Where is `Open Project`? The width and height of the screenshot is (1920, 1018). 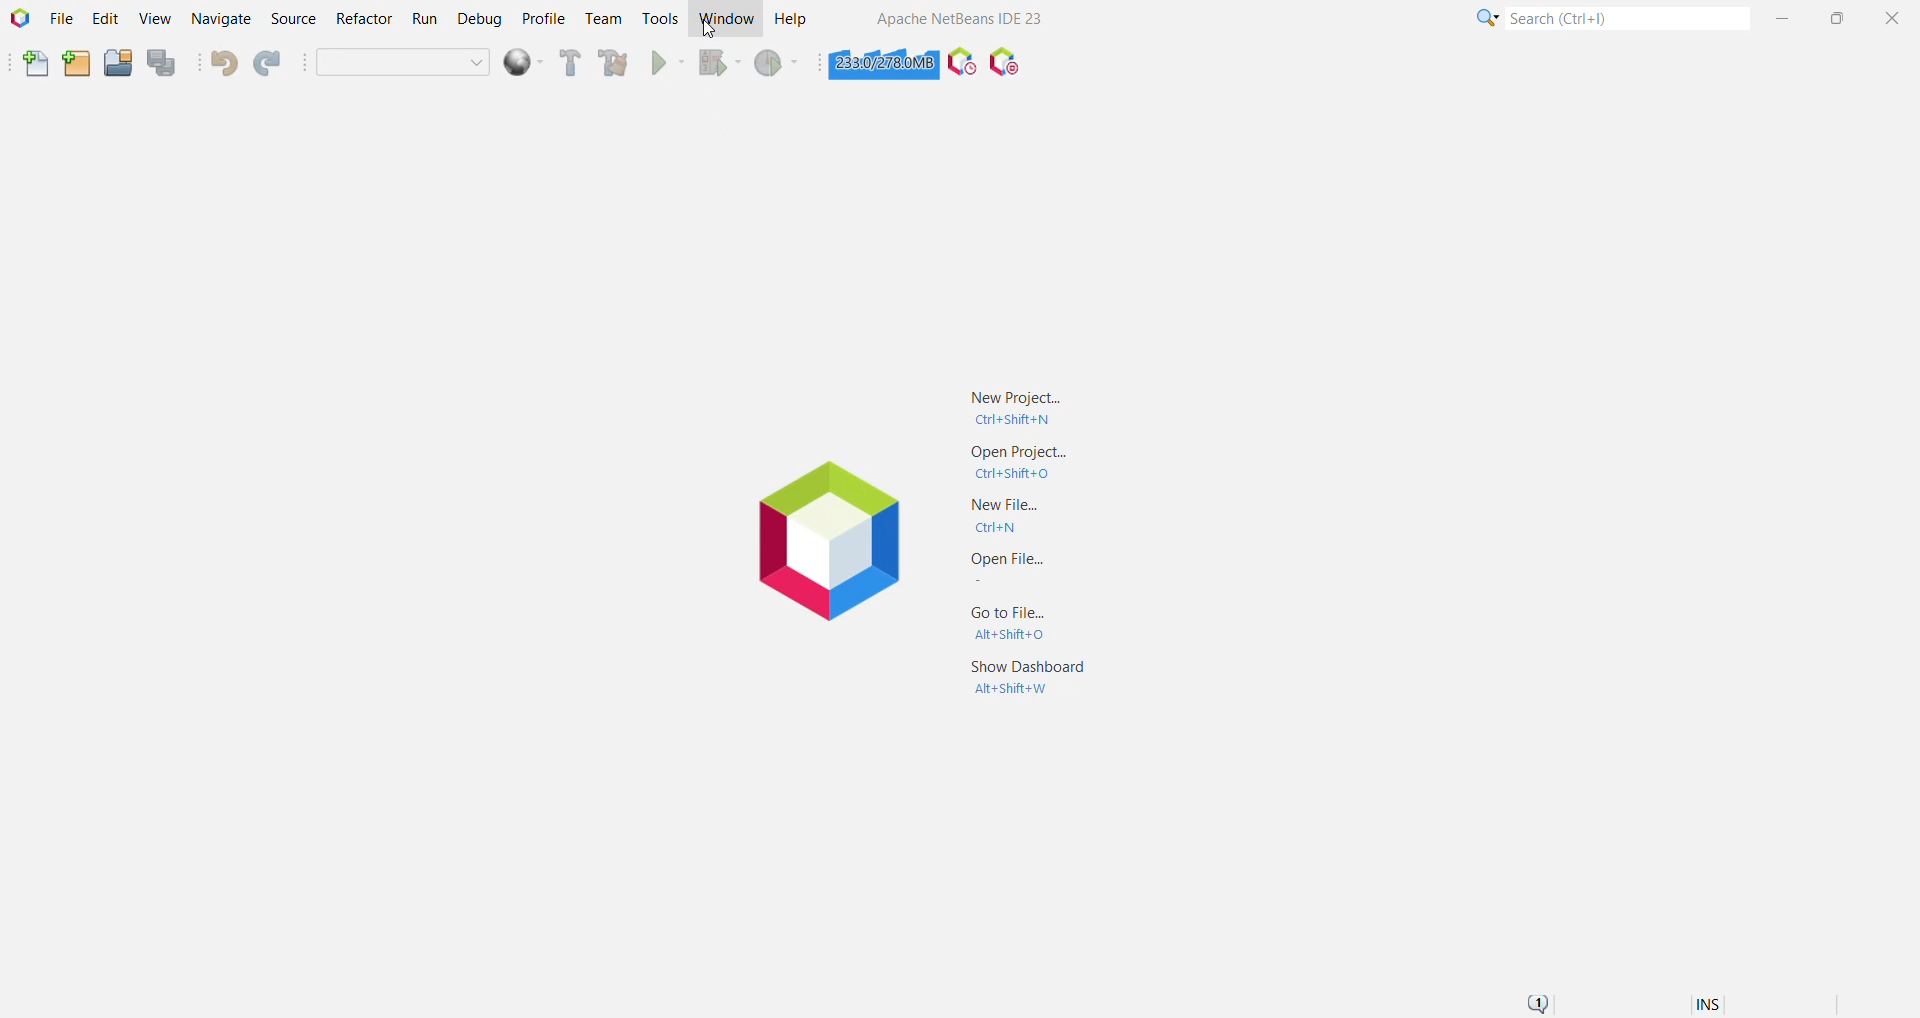 Open Project is located at coordinates (116, 63).